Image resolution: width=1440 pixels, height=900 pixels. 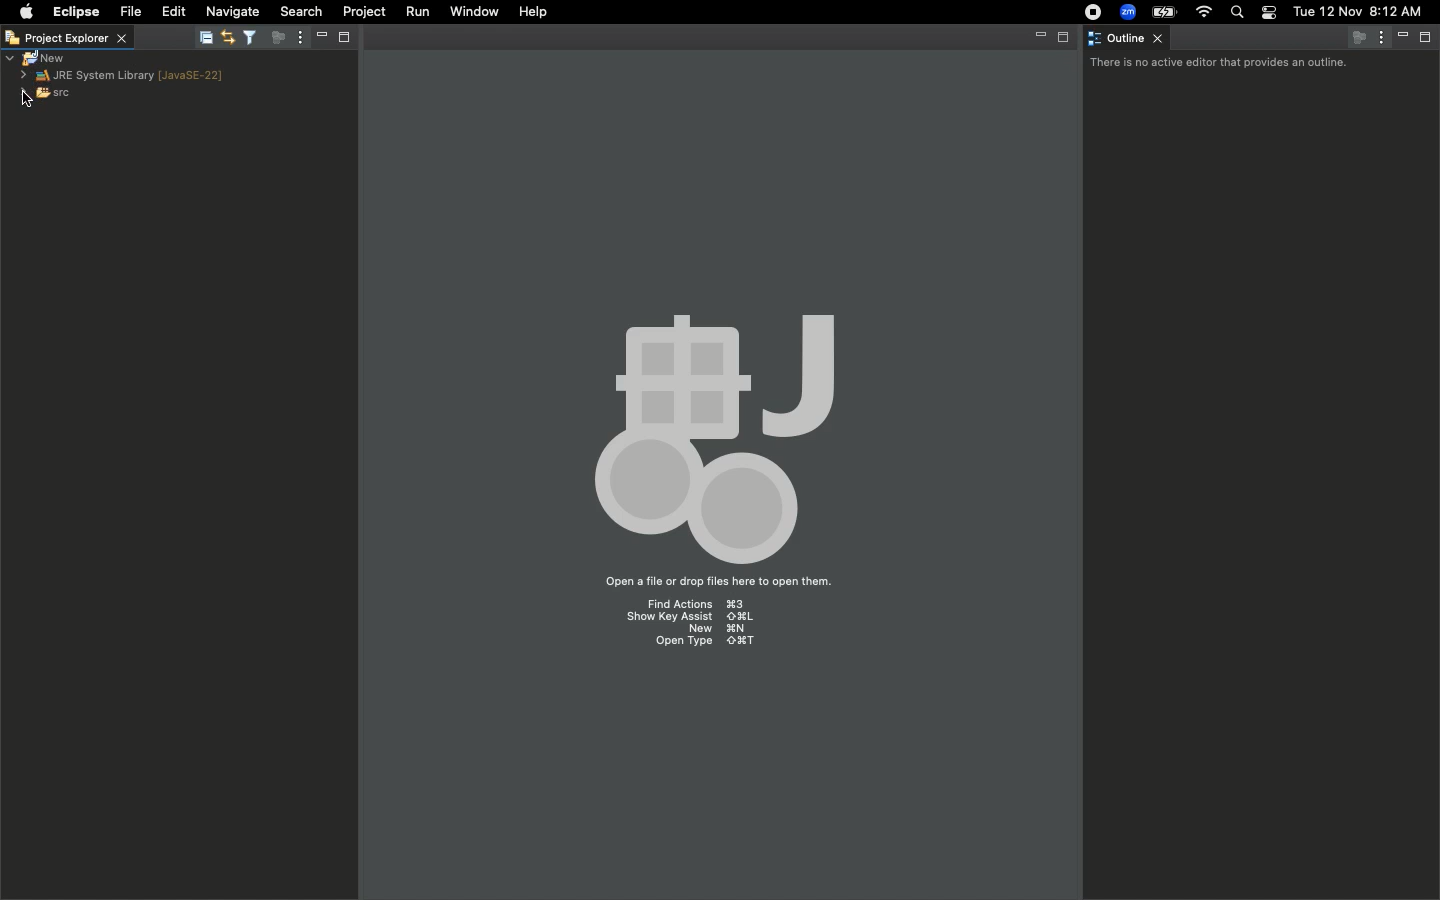 What do you see at coordinates (1384, 38) in the screenshot?
I see `Options` at bounding box center [1384, 38].